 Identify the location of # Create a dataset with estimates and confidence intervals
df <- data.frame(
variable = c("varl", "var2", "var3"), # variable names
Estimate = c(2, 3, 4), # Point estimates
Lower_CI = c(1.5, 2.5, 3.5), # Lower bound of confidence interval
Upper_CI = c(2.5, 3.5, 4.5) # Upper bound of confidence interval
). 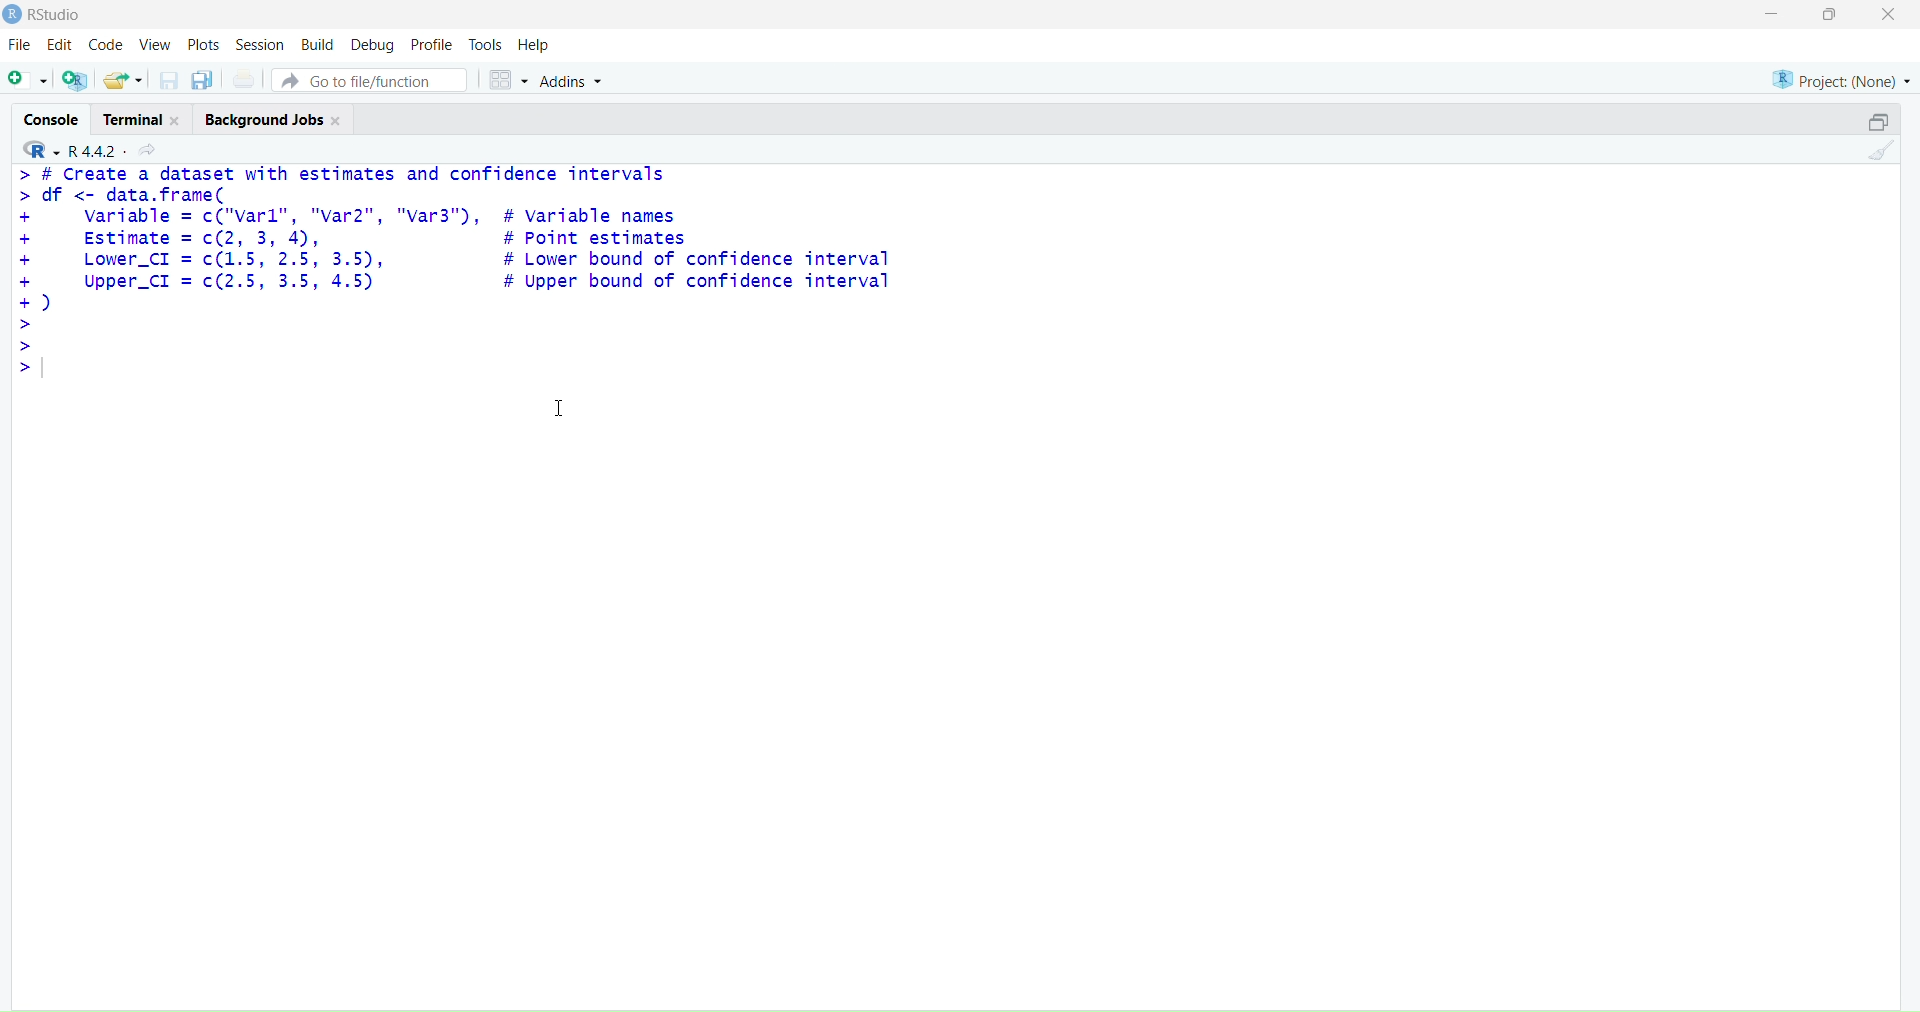
(466, 273).